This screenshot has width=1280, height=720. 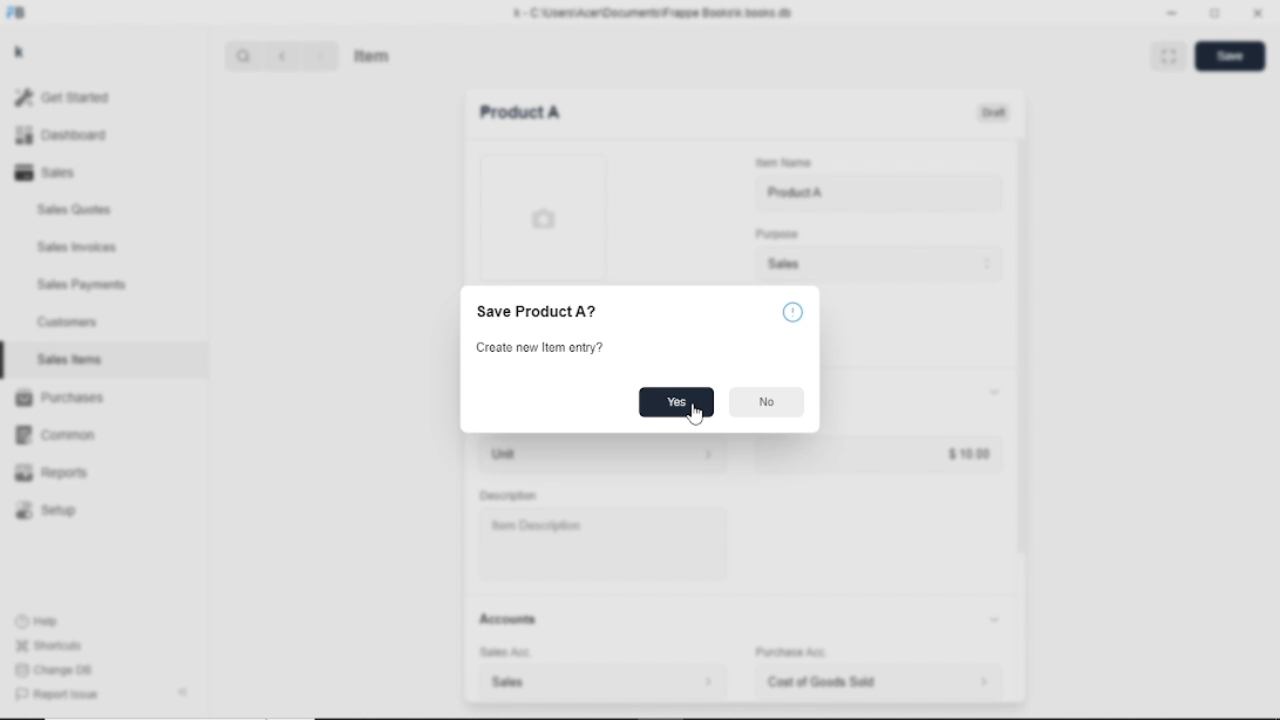 I want to click on Item Description, so click(x=532, y=526).